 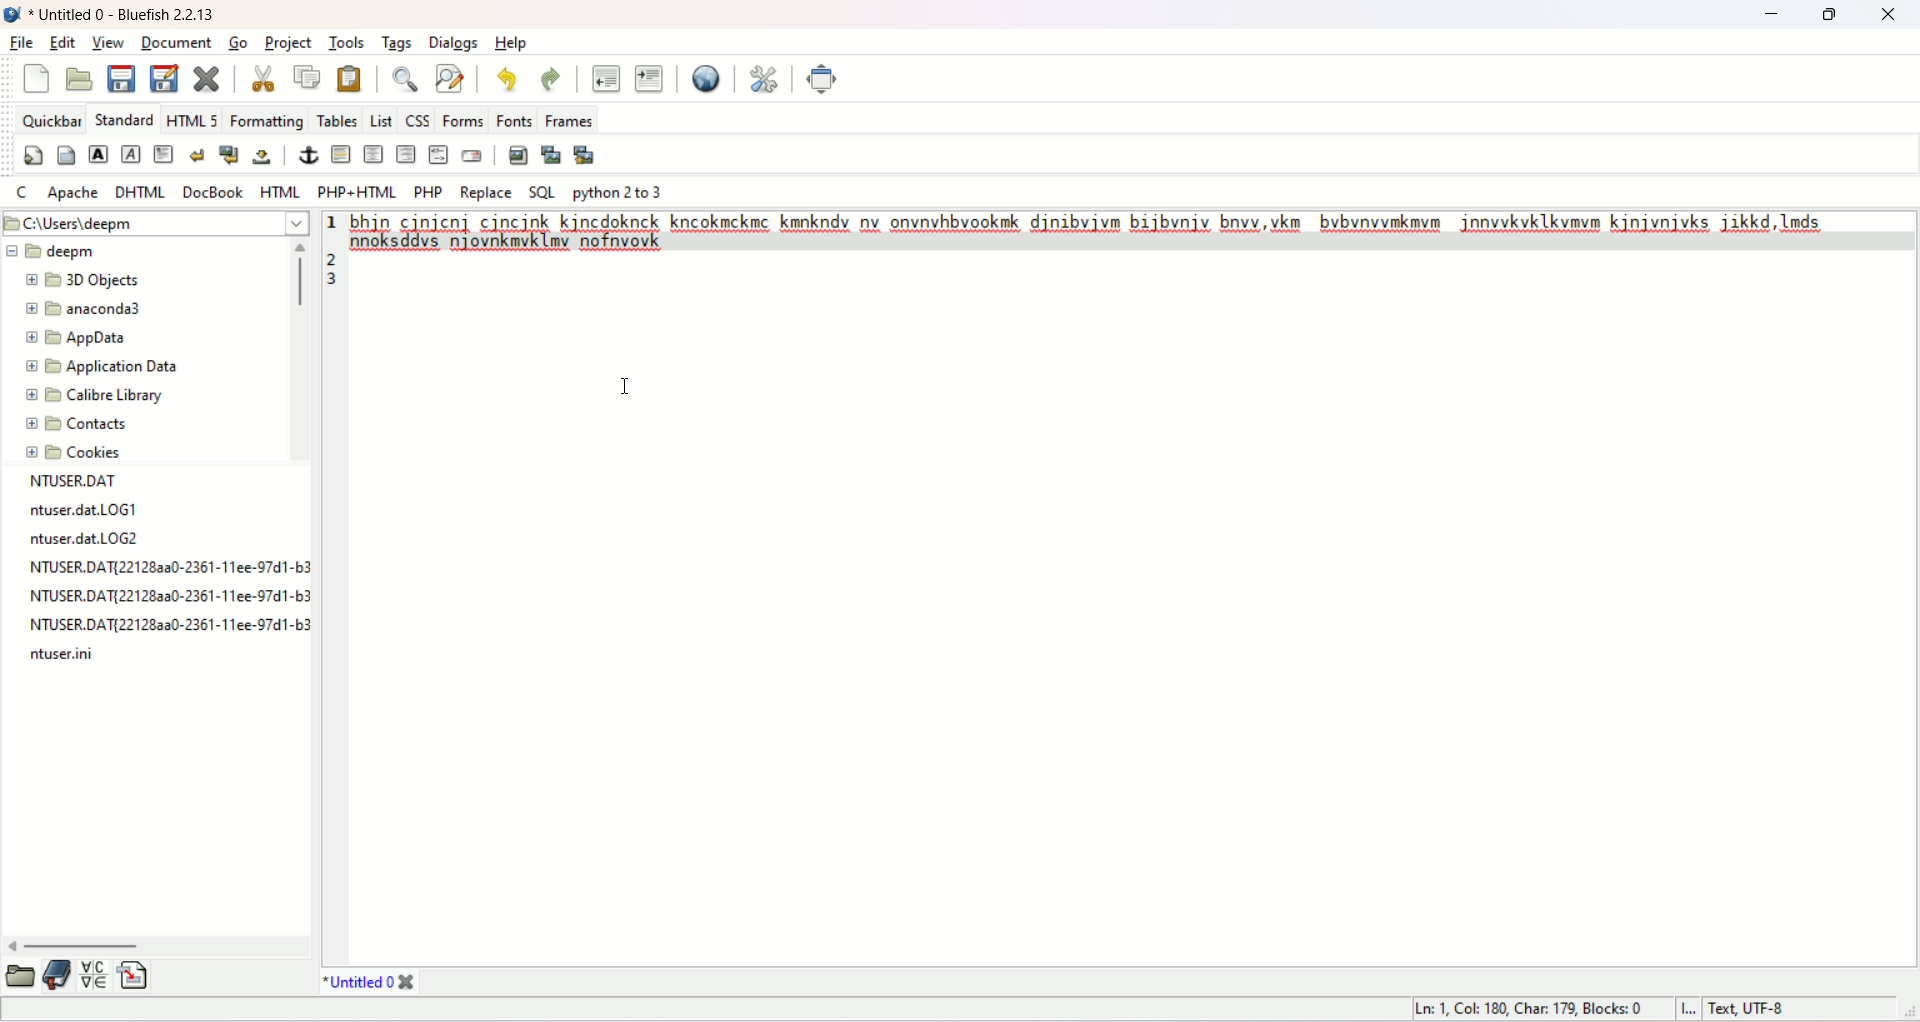 I want to click on view, so click(x=109, y=43).